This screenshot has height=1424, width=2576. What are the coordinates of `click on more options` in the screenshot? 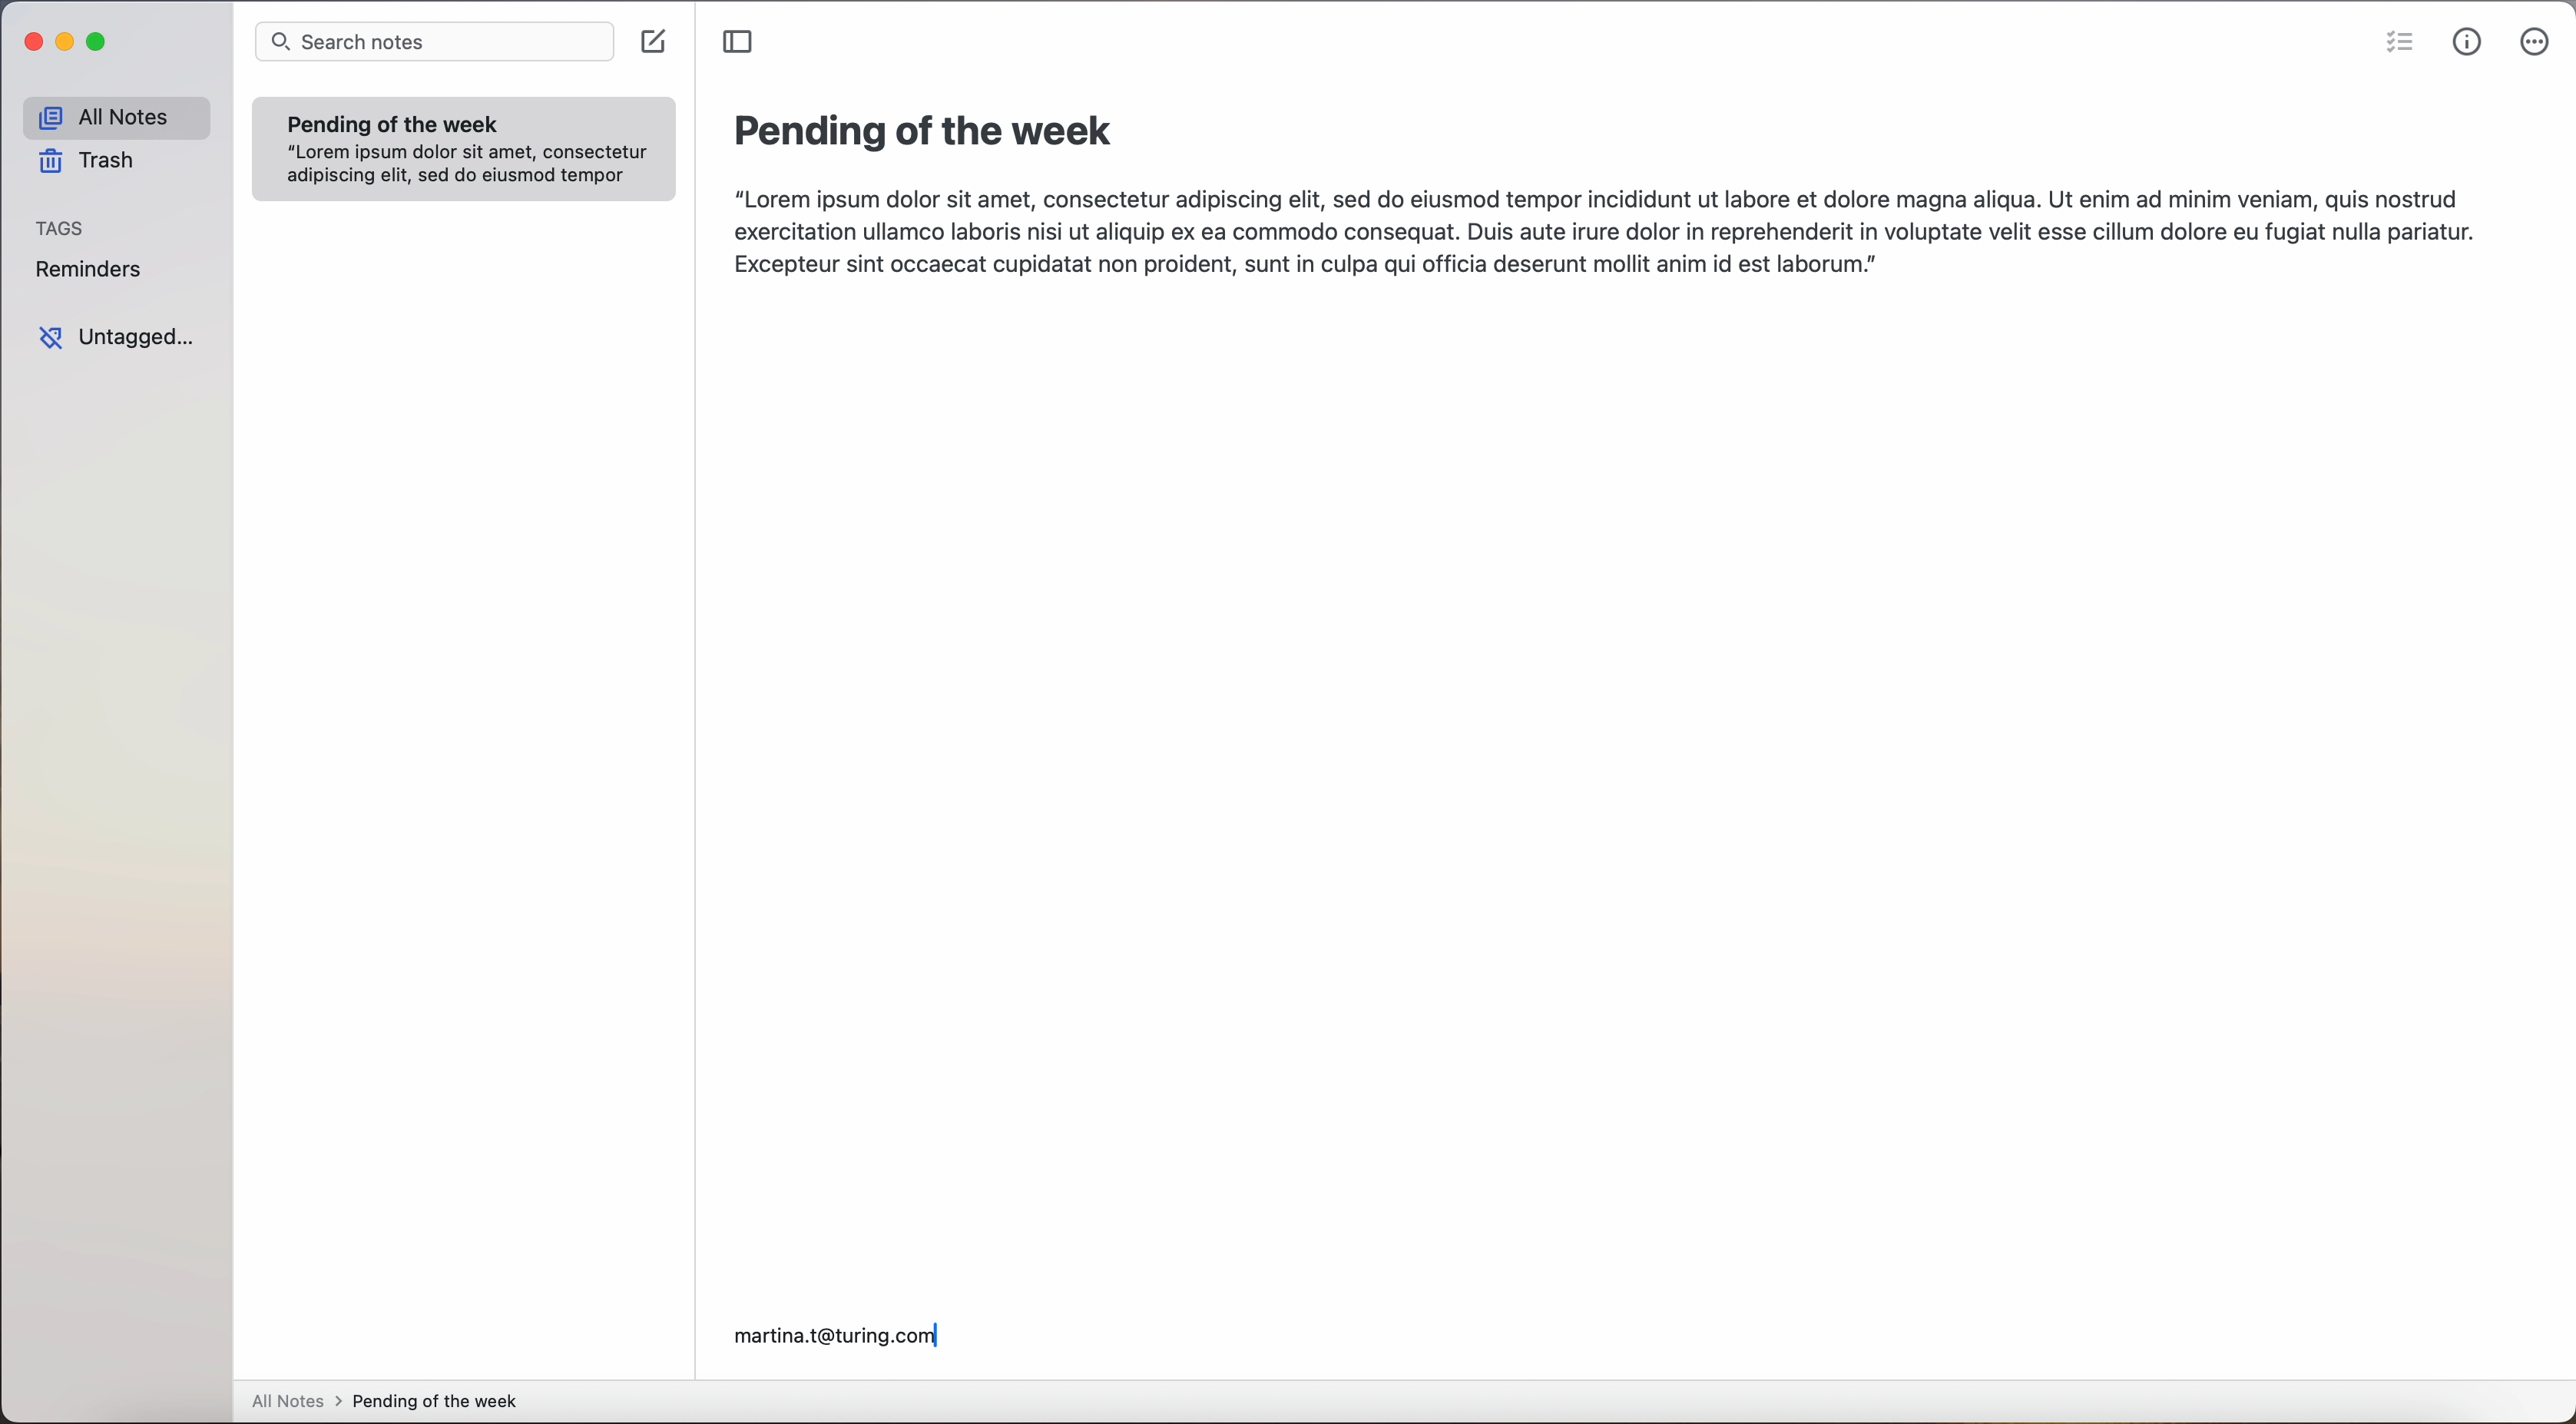 It's located at (2537, 43).